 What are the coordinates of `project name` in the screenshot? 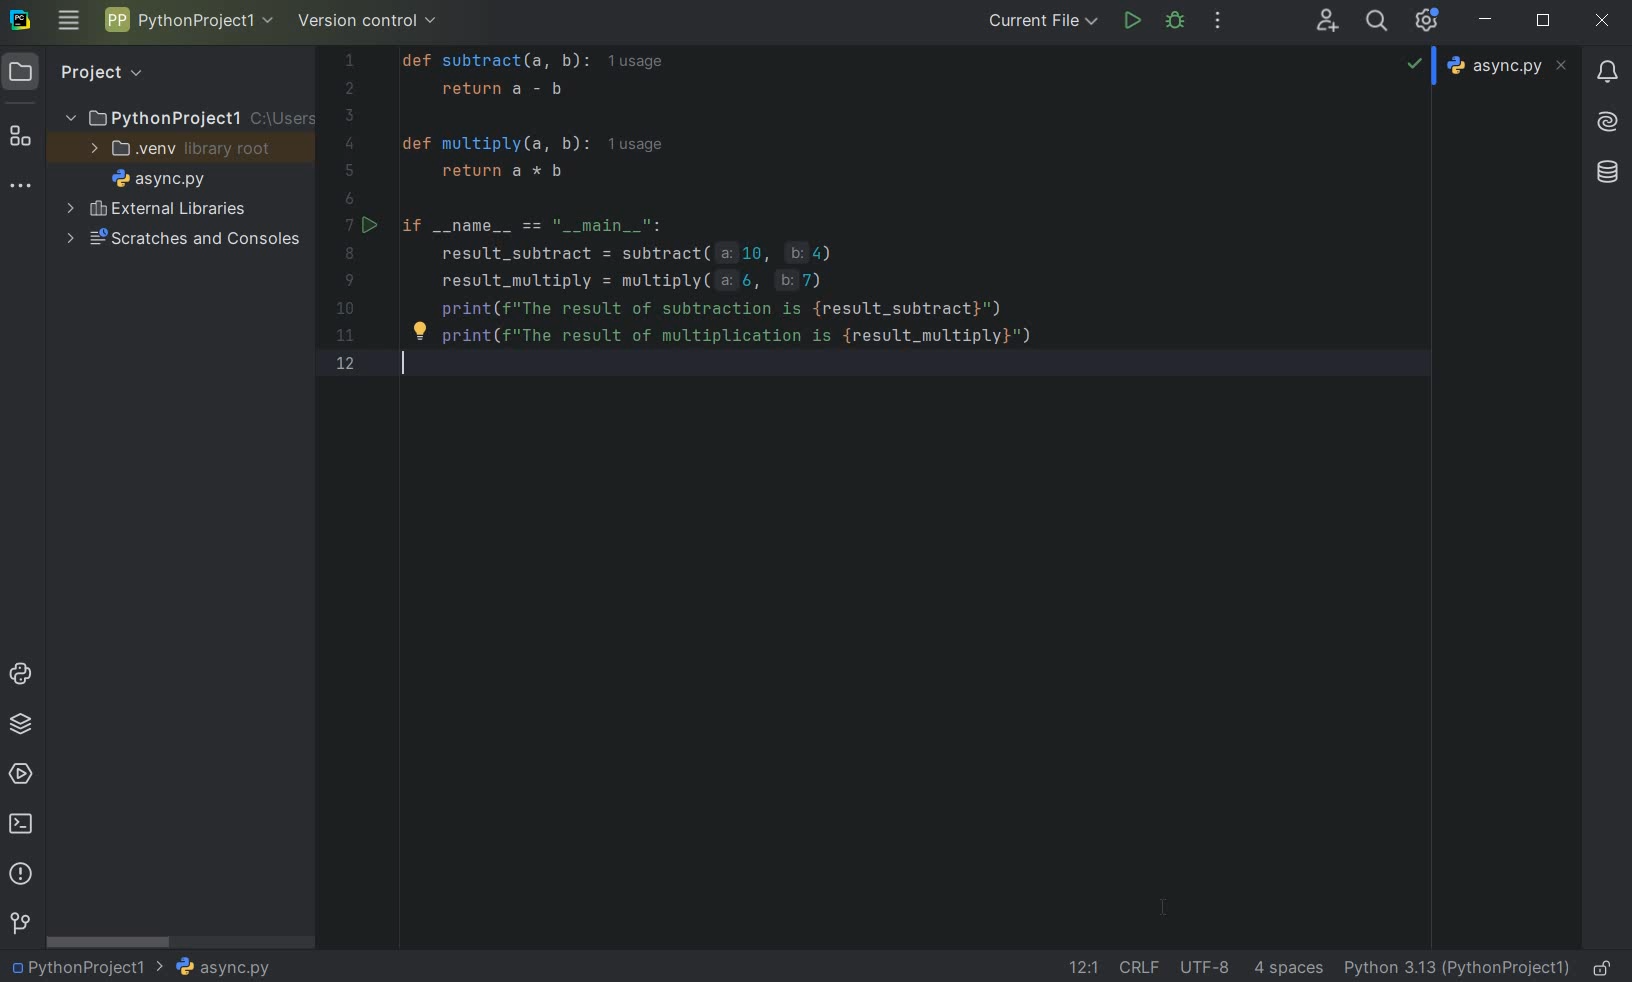 It's located at (154, 114).